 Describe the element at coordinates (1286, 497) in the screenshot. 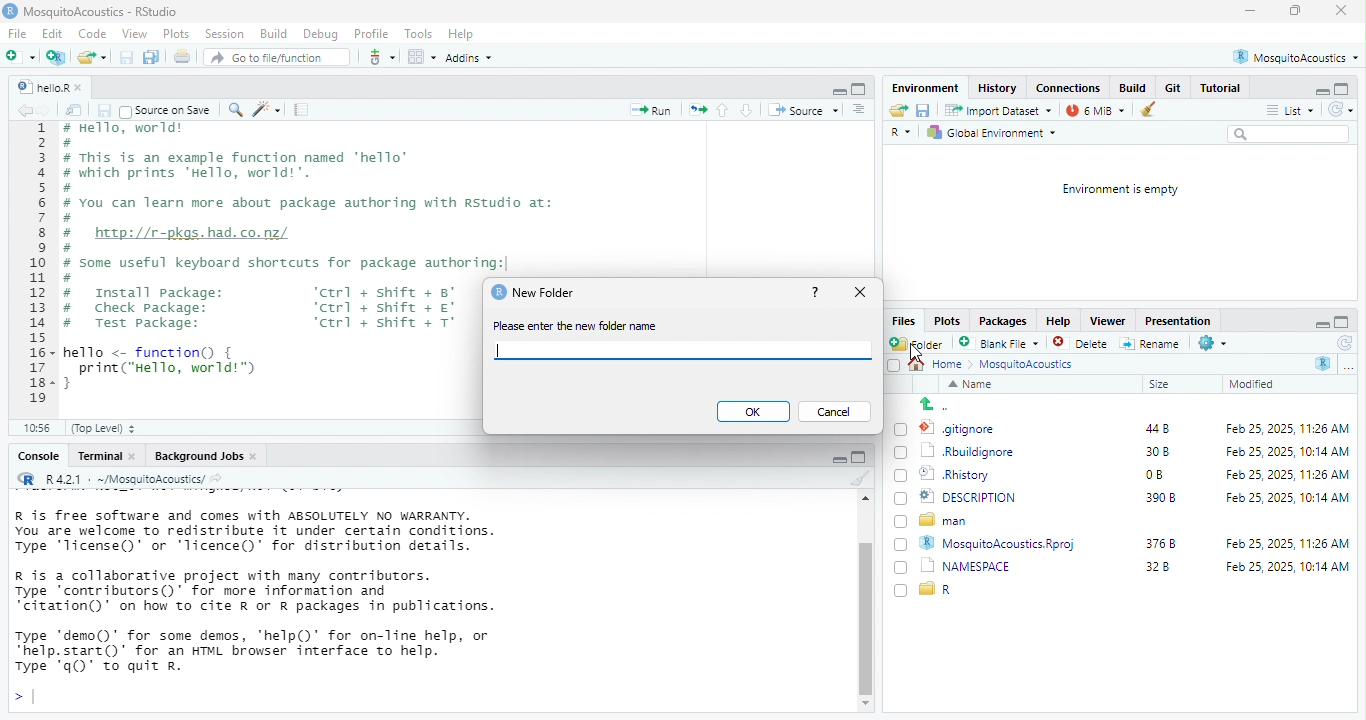

I see `Feb 25, 2025, 10:14 AM` at that location.